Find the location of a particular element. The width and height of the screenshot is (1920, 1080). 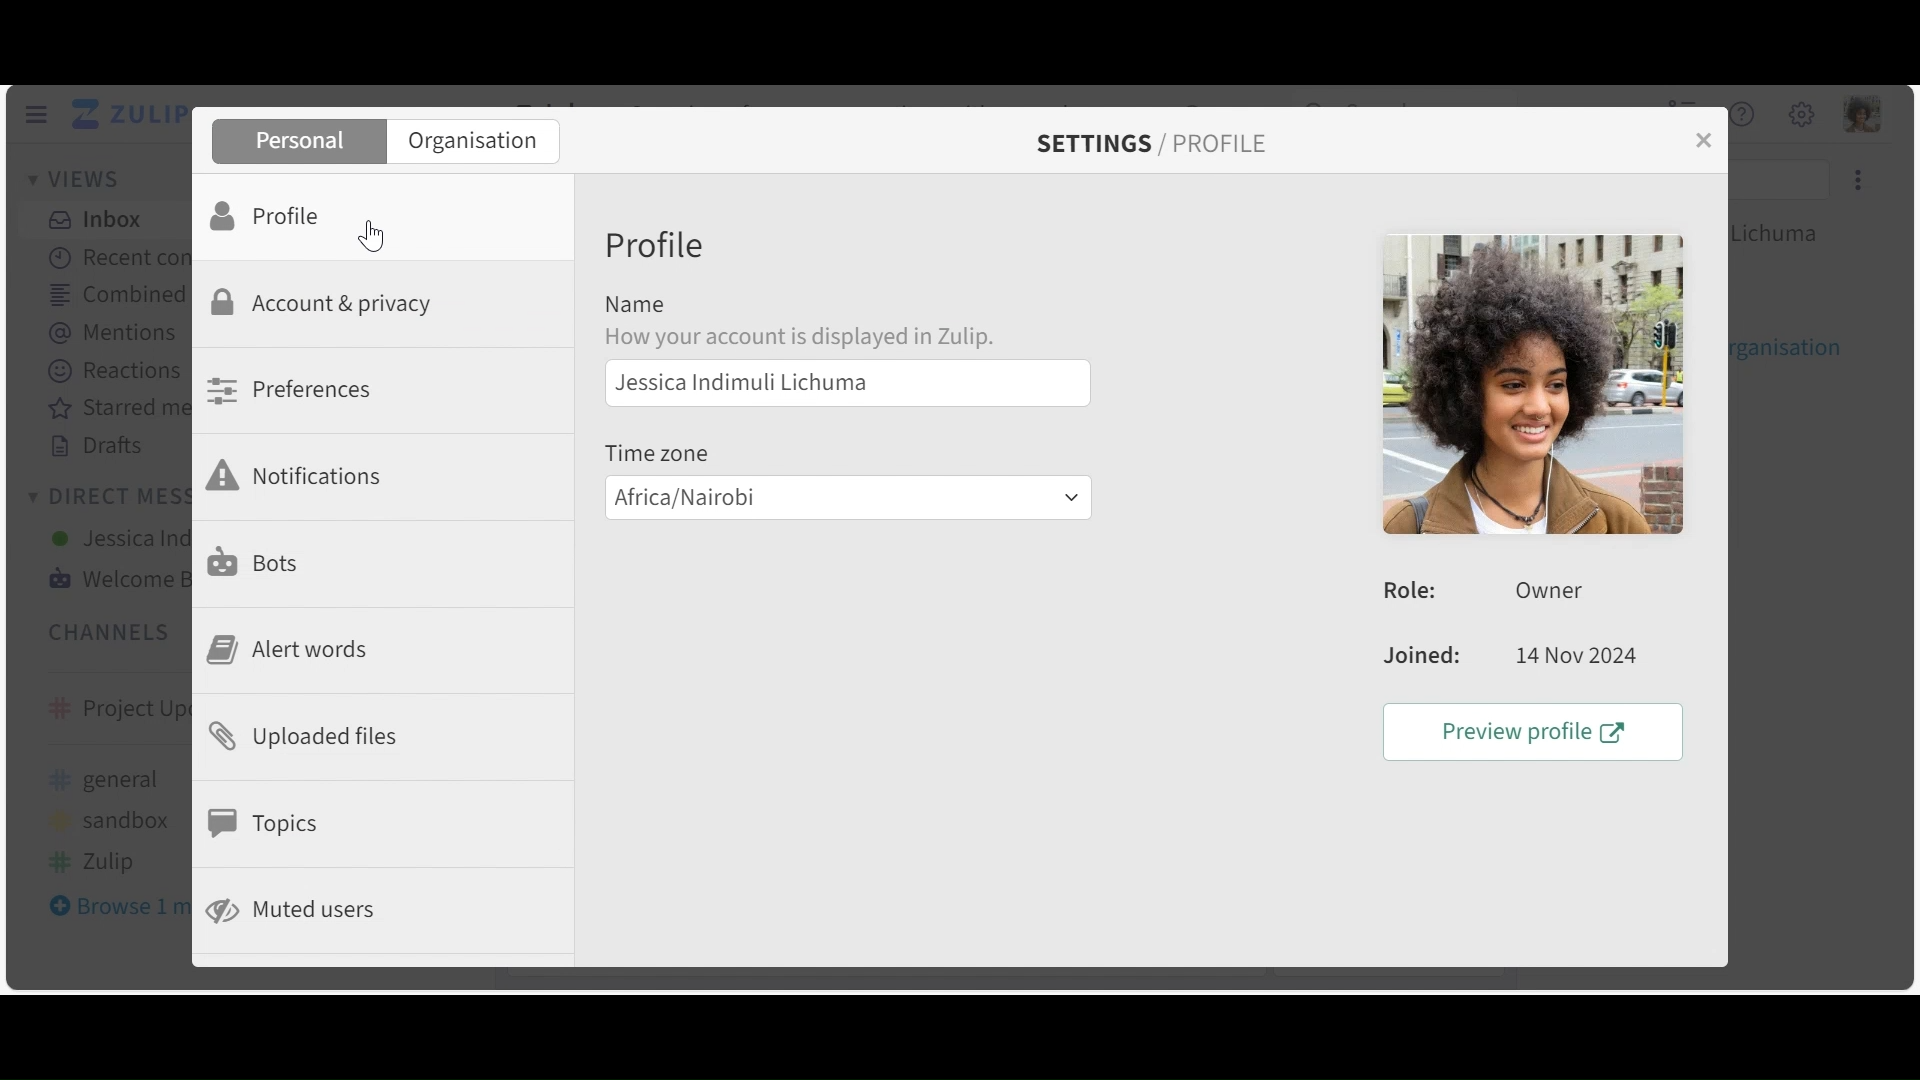

Timezone is located at coordinates (657, 450).